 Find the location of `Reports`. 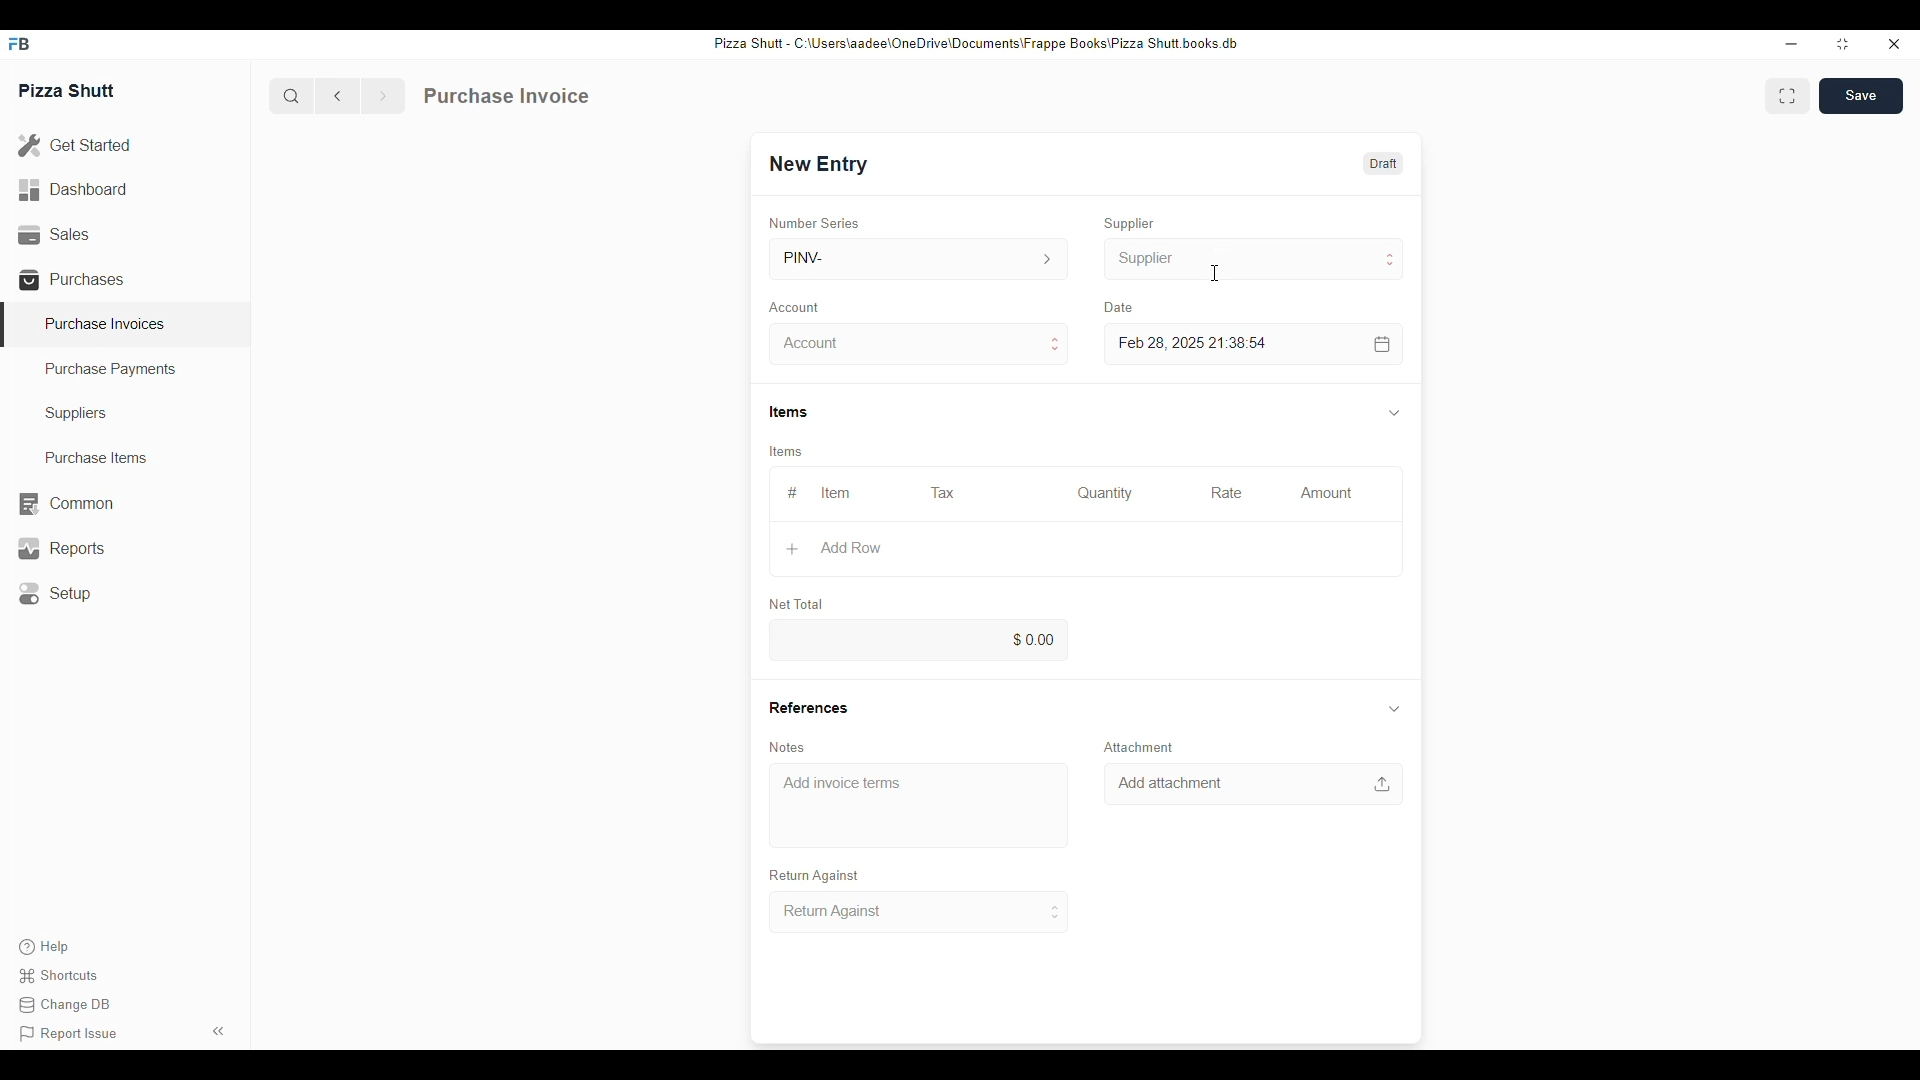

Reports is located at coordinates (59, 548).